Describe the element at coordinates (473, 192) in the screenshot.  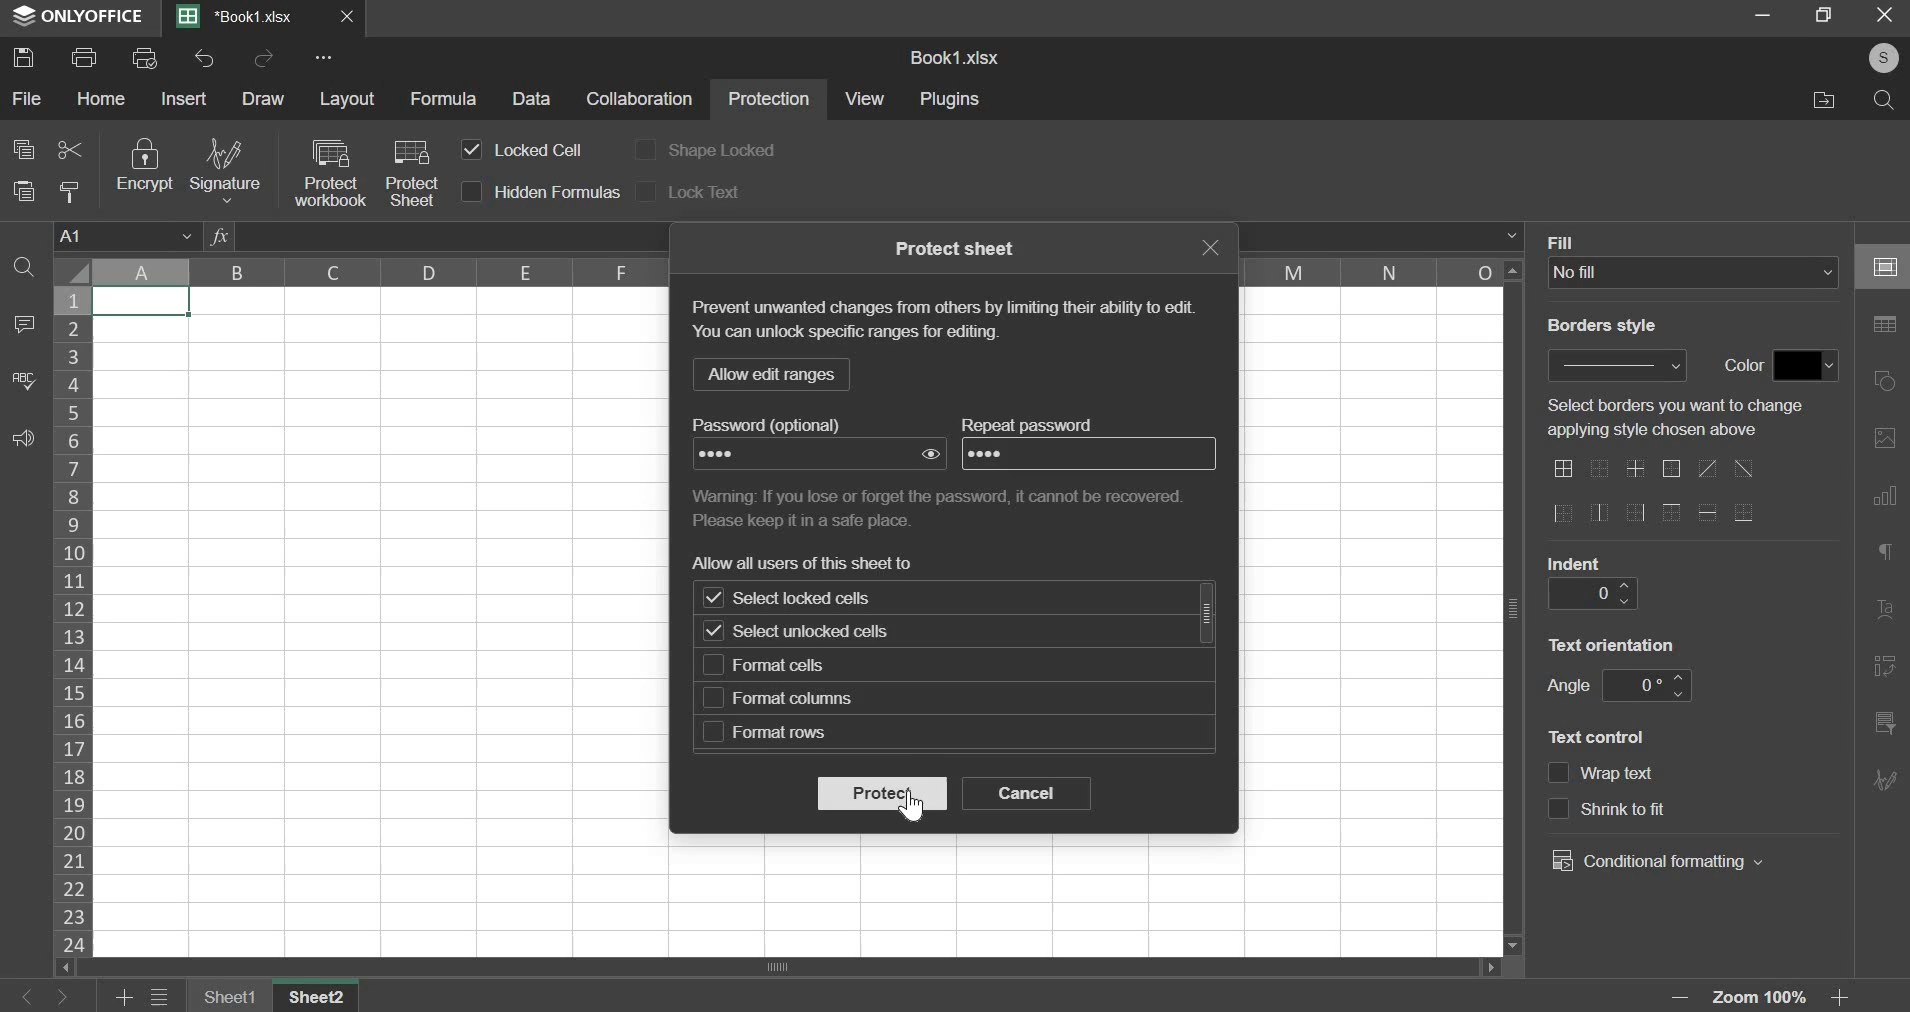
I see `checkbox` at that location.